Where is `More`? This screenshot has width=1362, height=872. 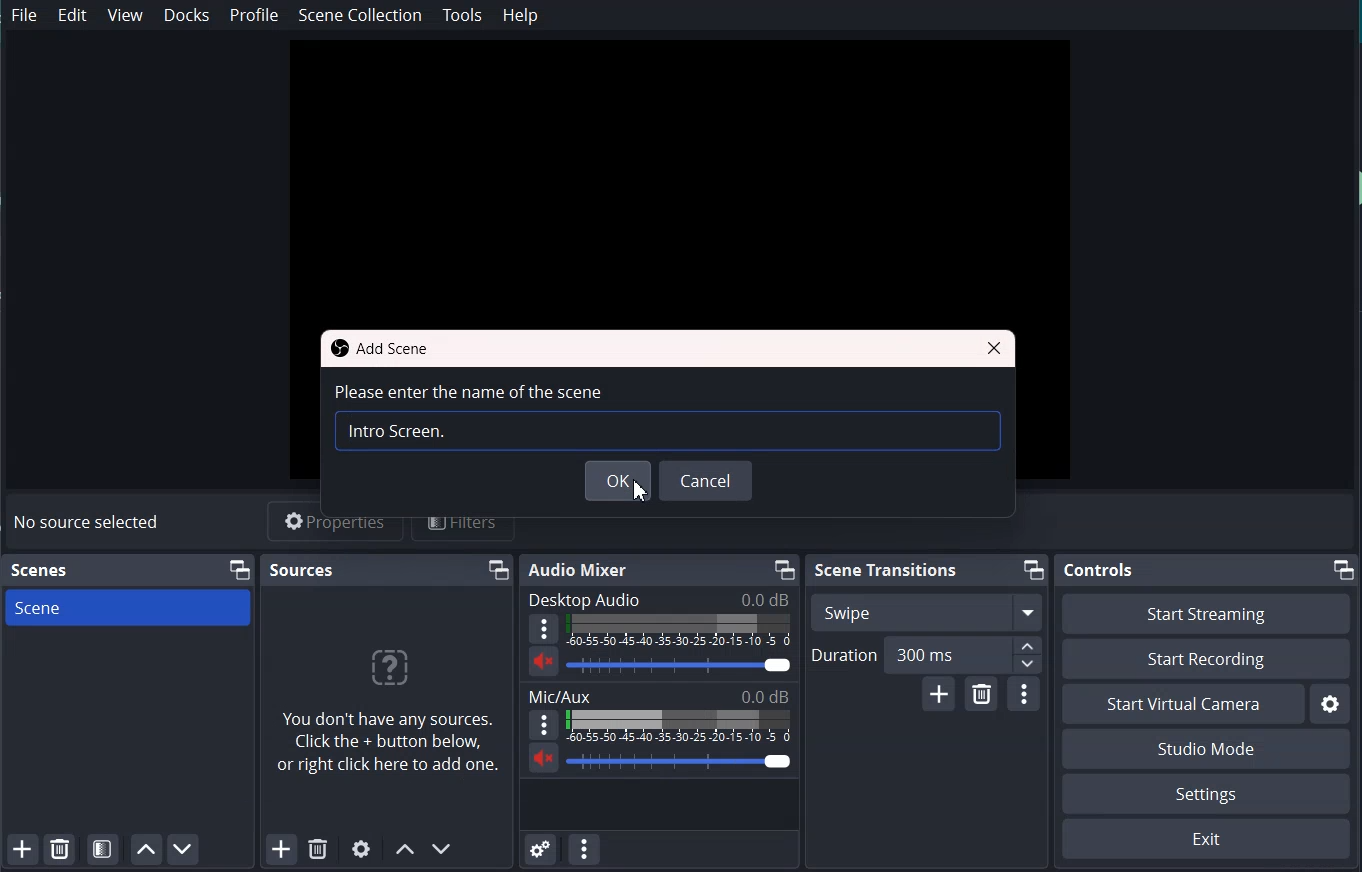 More is located at coordinates (544, 724).